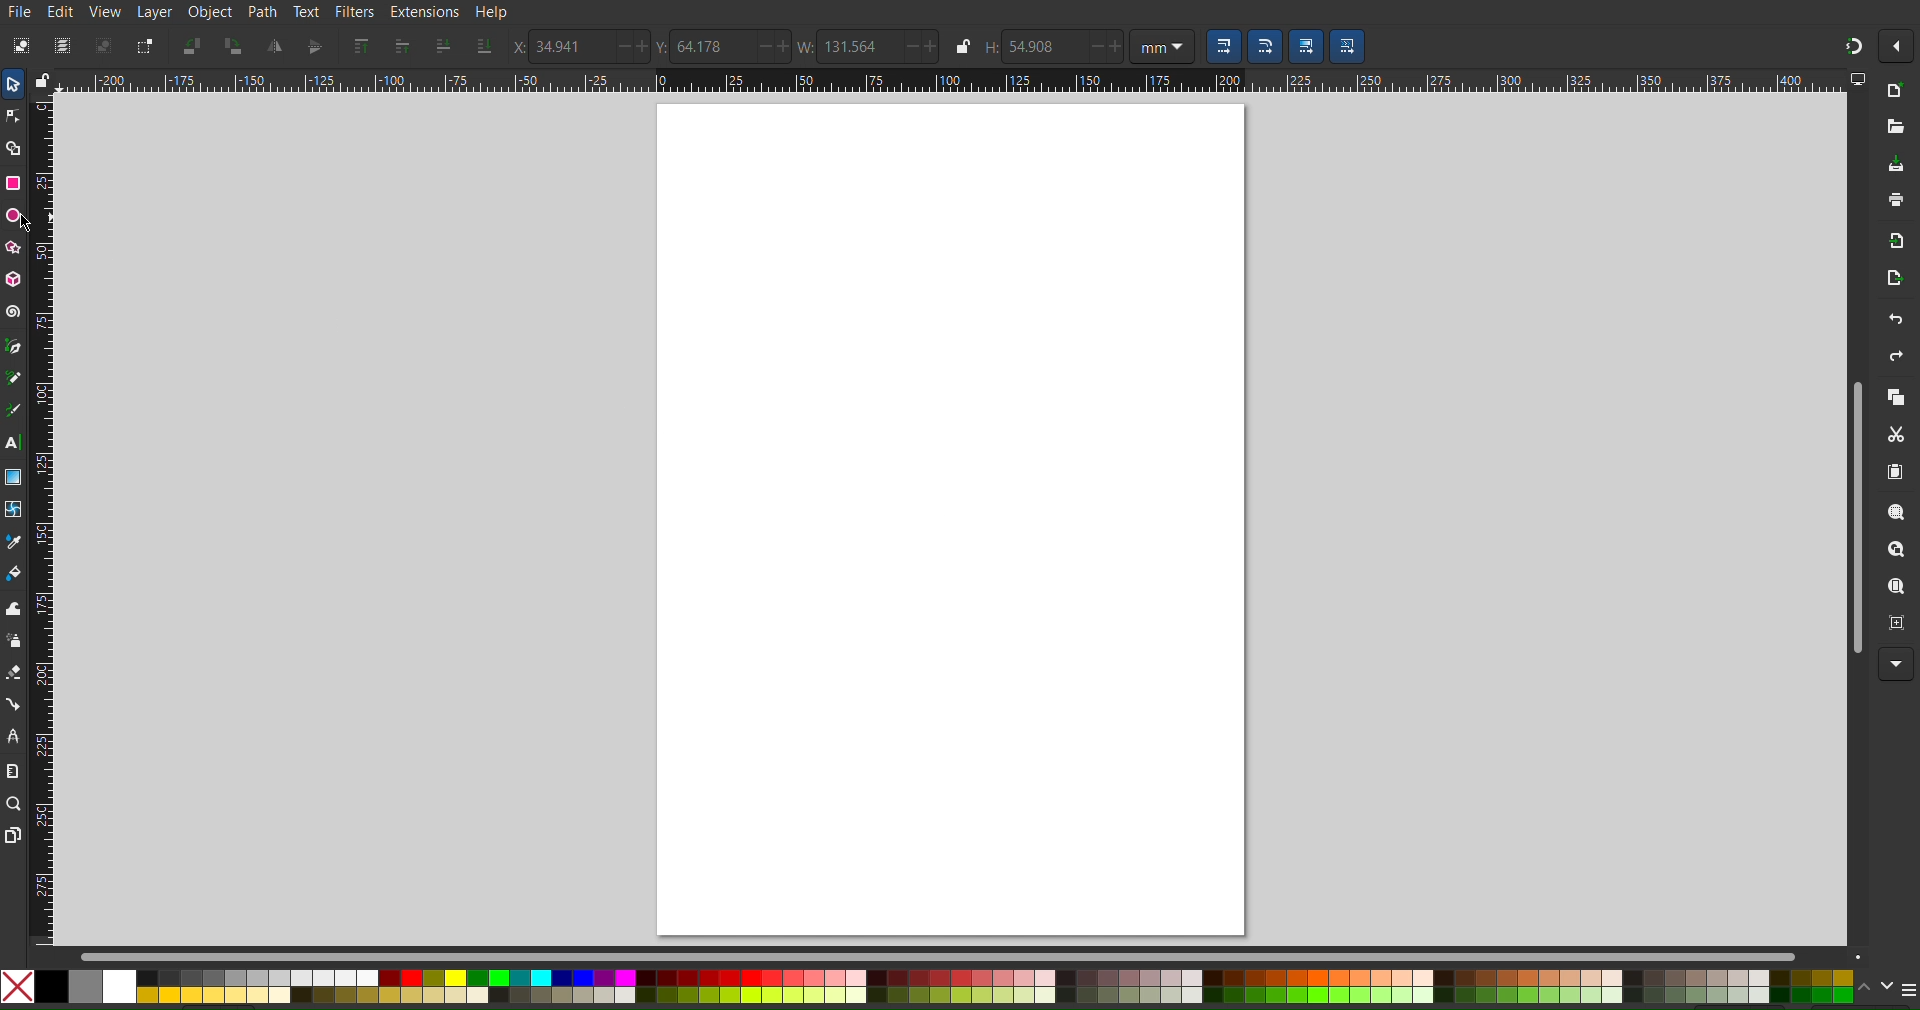  I want to click on Rotate CCW, so click(192, 46).